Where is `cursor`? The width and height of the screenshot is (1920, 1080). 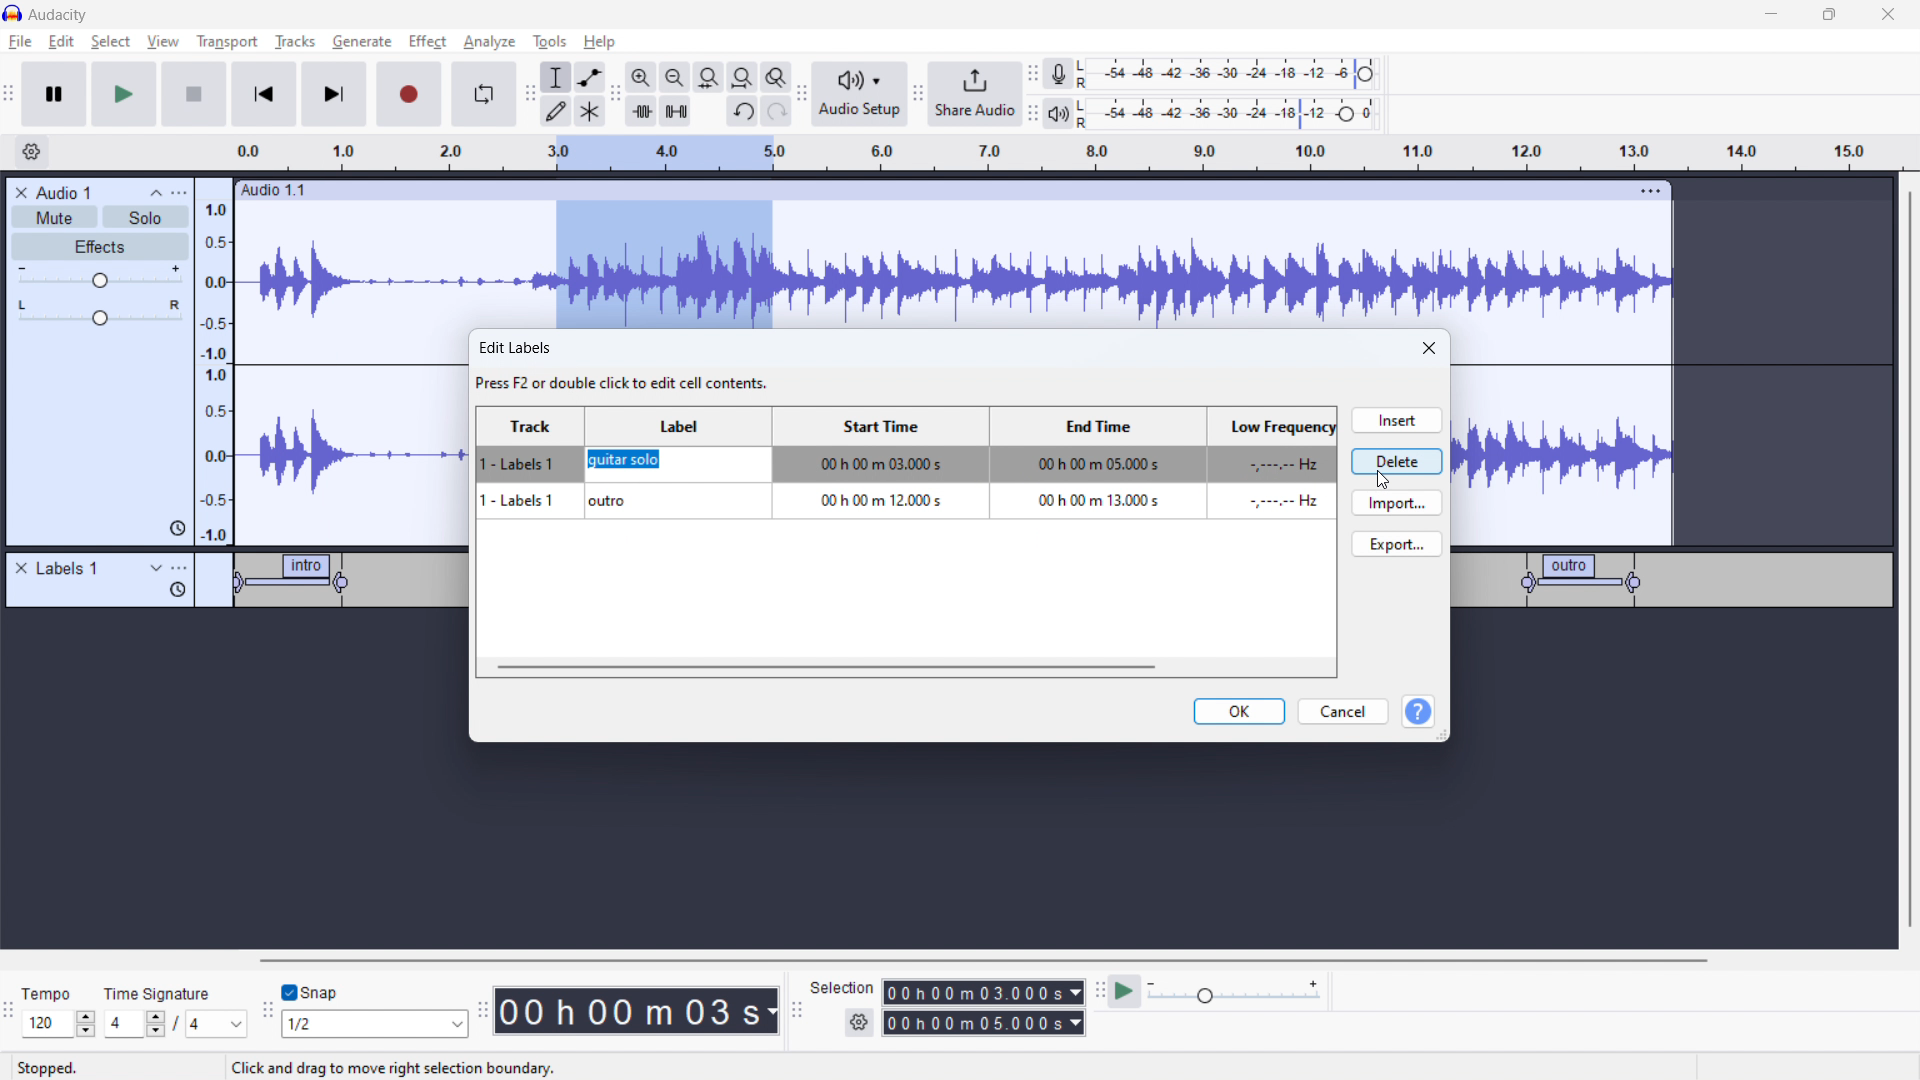 cursor is located at coordinates (1384, 482).